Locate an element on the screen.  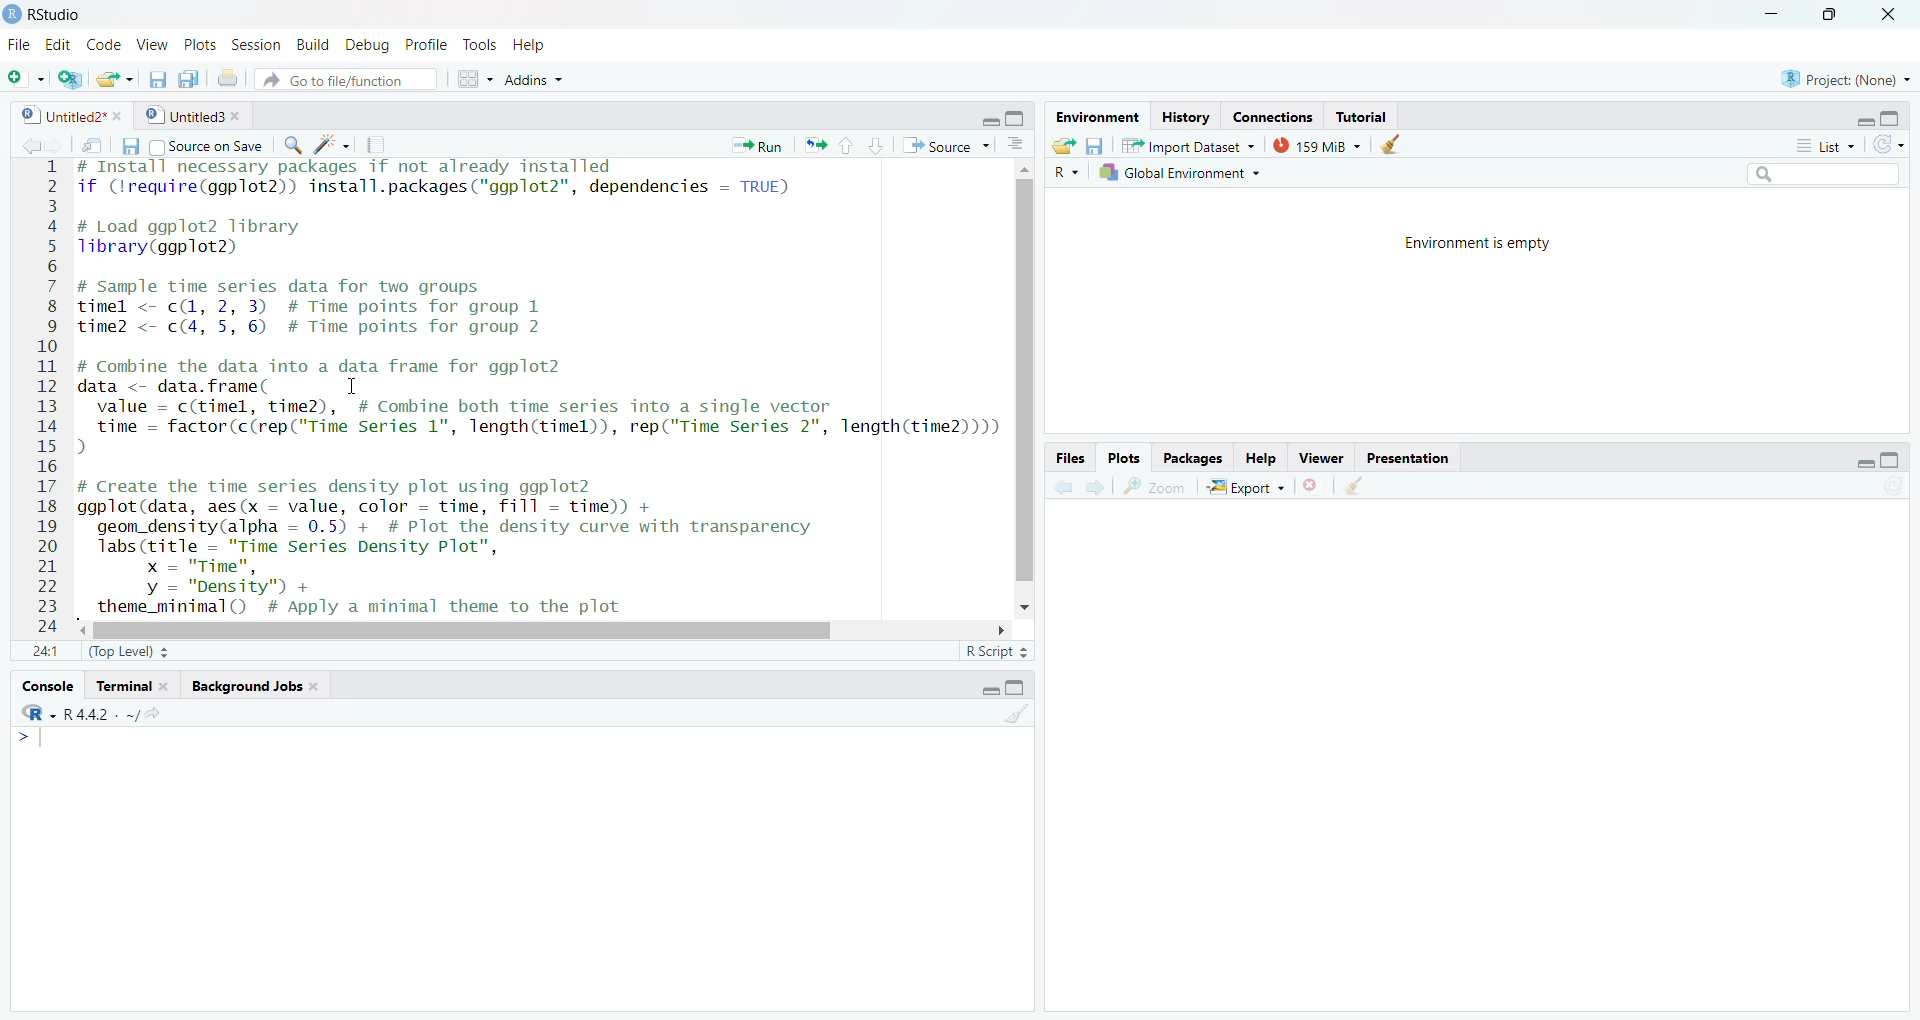
1:1 is located at coordinates (48, 654).